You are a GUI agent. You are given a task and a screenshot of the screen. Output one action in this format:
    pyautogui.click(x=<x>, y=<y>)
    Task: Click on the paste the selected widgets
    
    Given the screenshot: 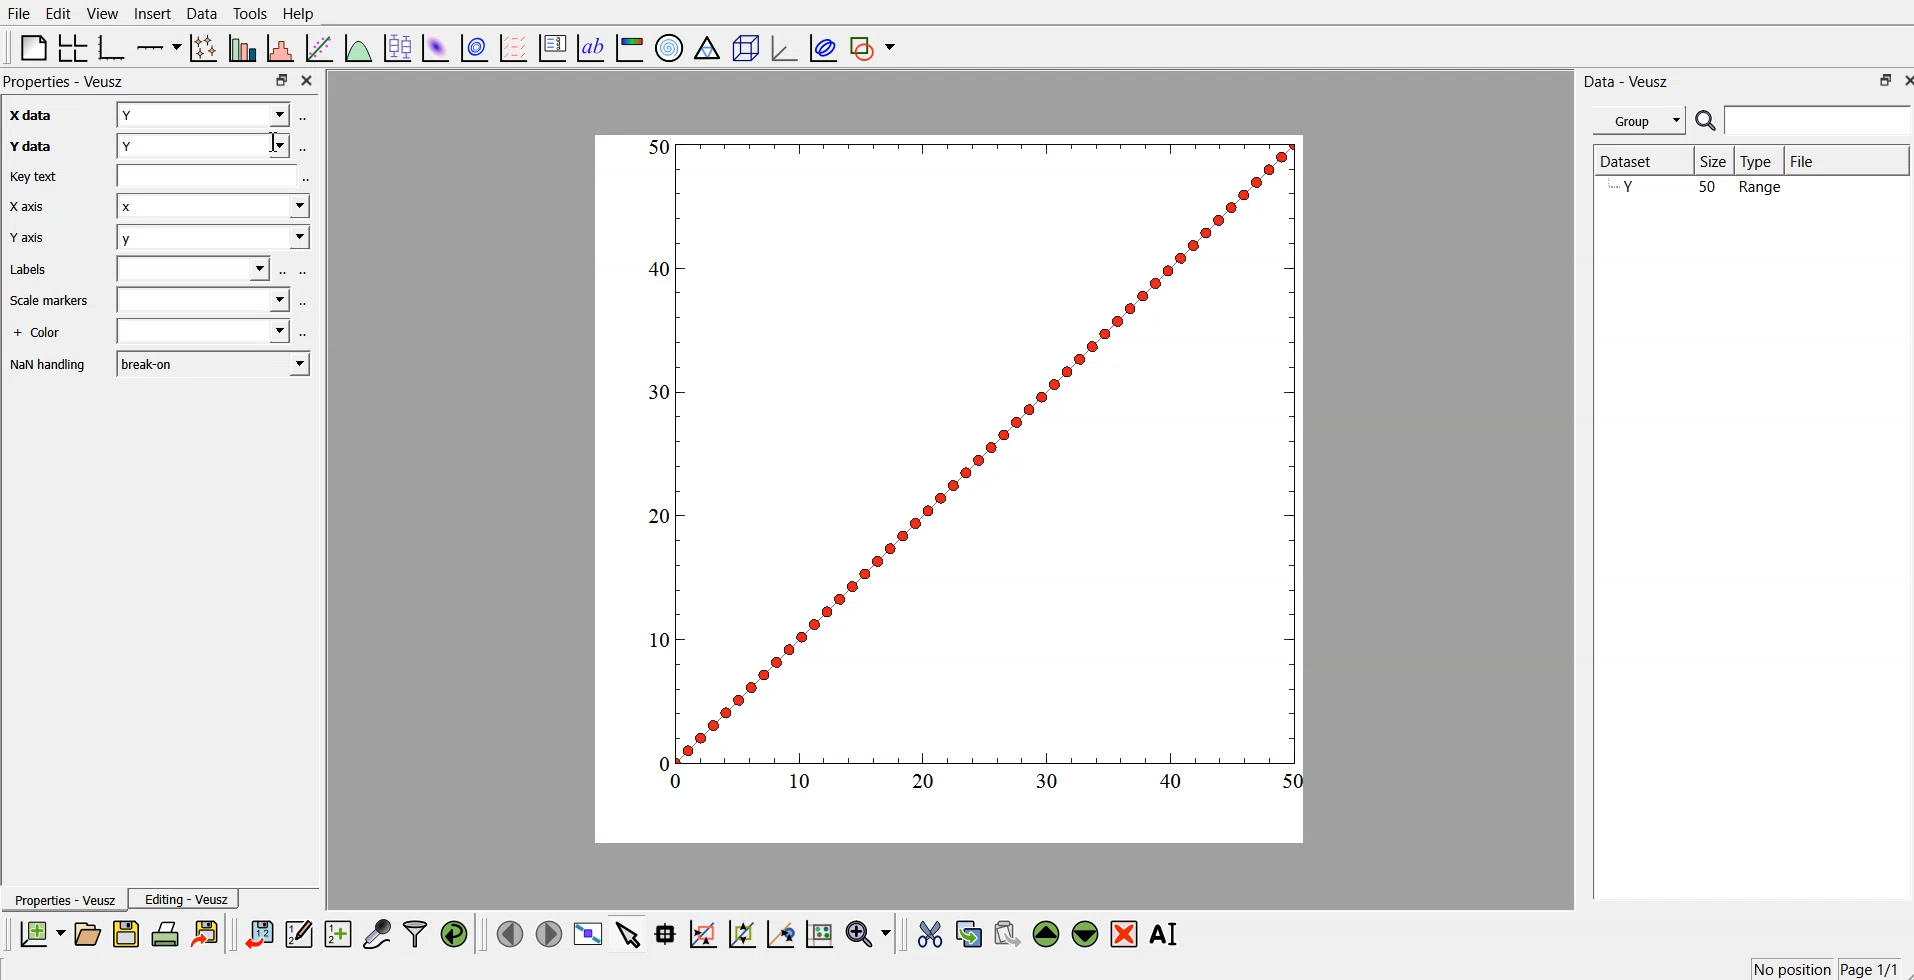 What is the action you would take?
    pyautogui.click(x=1007, y=935)
    